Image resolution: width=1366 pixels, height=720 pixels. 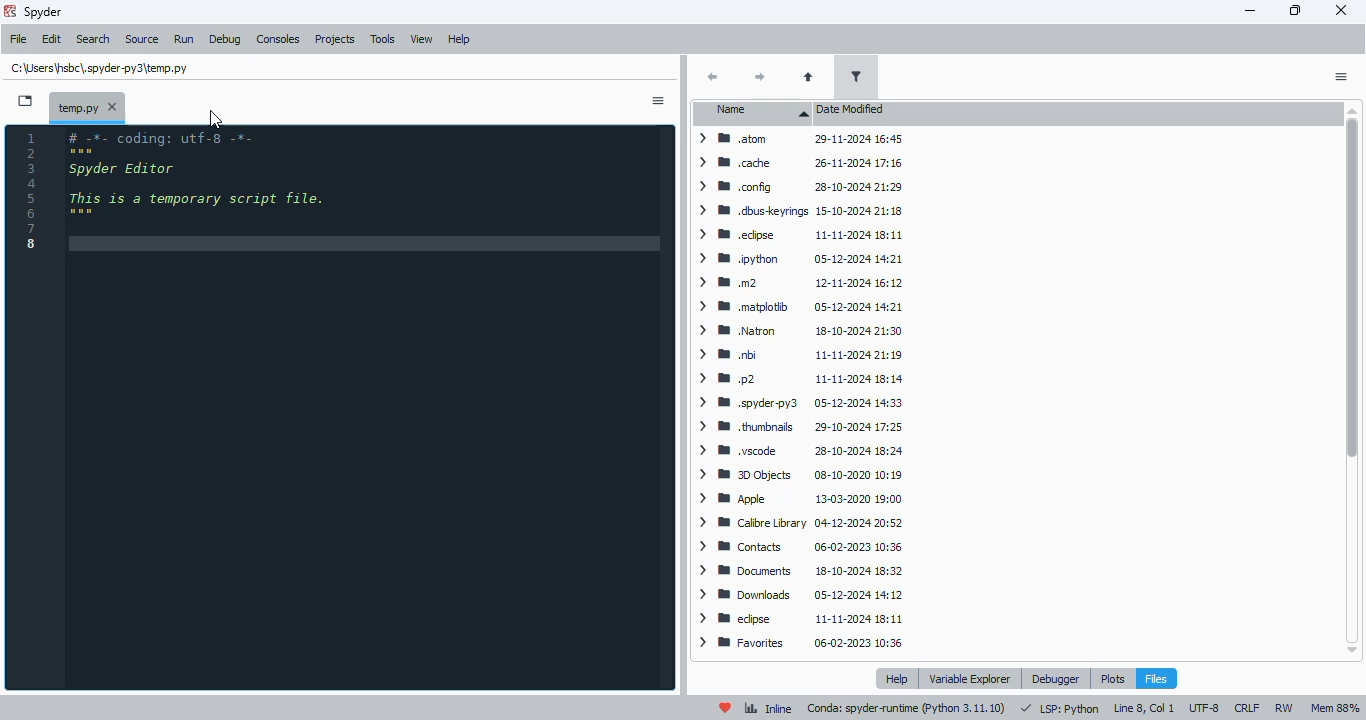 What do you see at coordinates (279, 39) in the screenshot?
I see `consoles` at bounding box center [279, 39].